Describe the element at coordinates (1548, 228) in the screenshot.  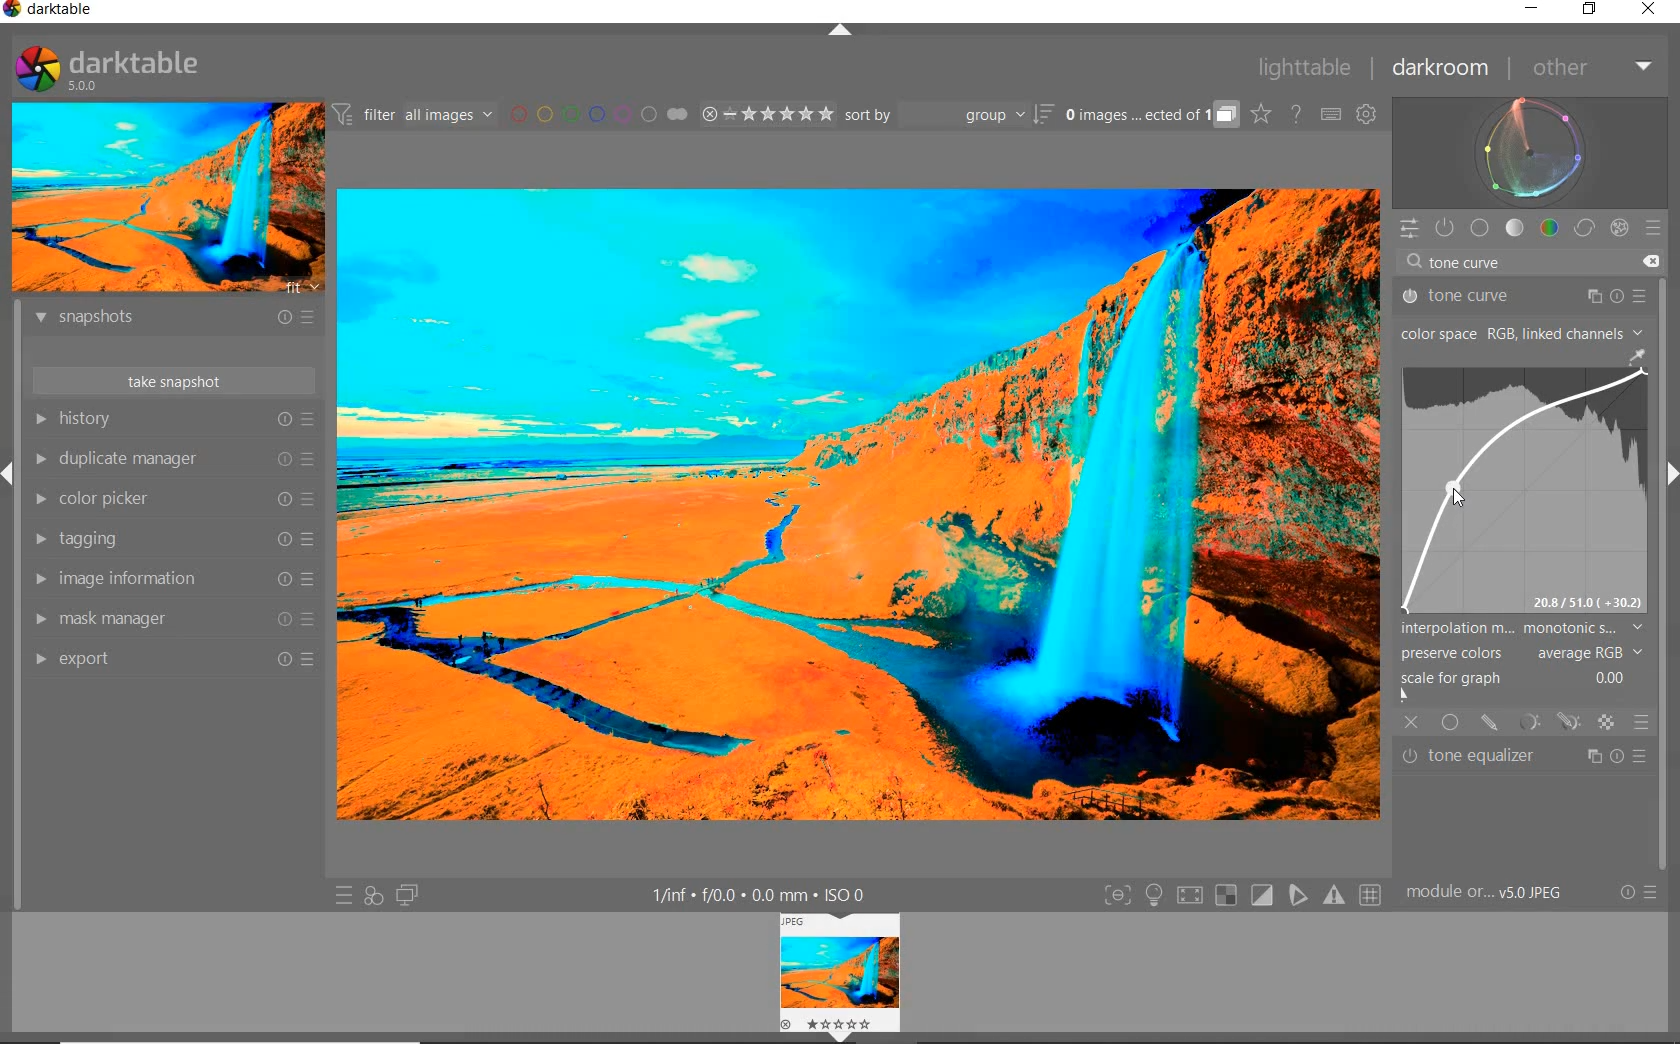
I see `color` at that location.